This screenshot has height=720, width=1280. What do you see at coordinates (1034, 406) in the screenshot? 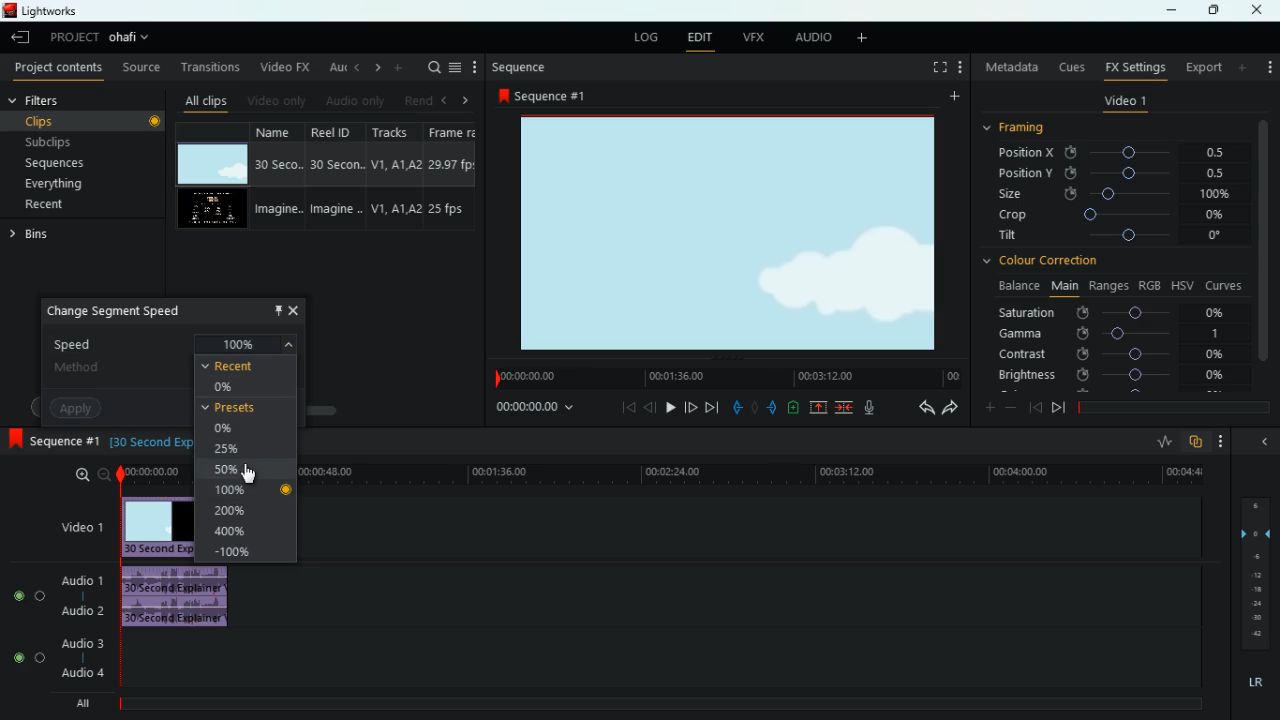
I see `beggining` at bounding box center [1034, 406].